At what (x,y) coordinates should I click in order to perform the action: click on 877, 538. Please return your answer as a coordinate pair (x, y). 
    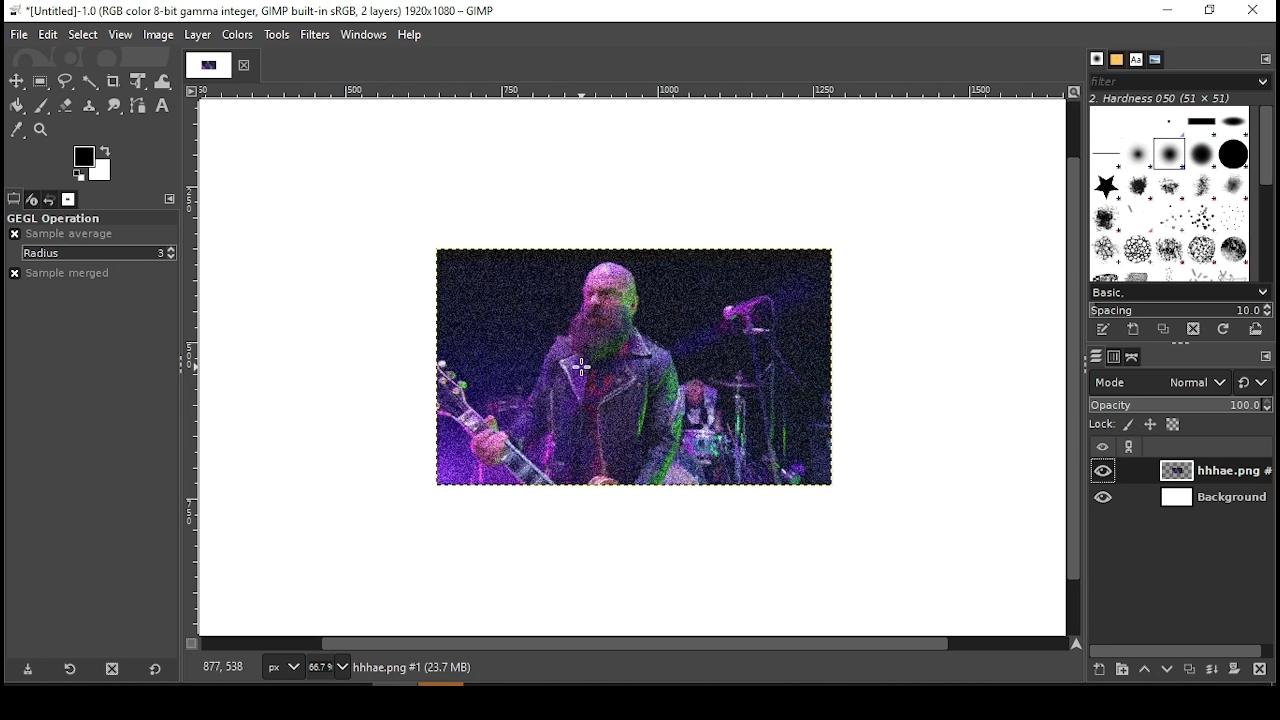
    Looking at the image, I should click on (224, 669).